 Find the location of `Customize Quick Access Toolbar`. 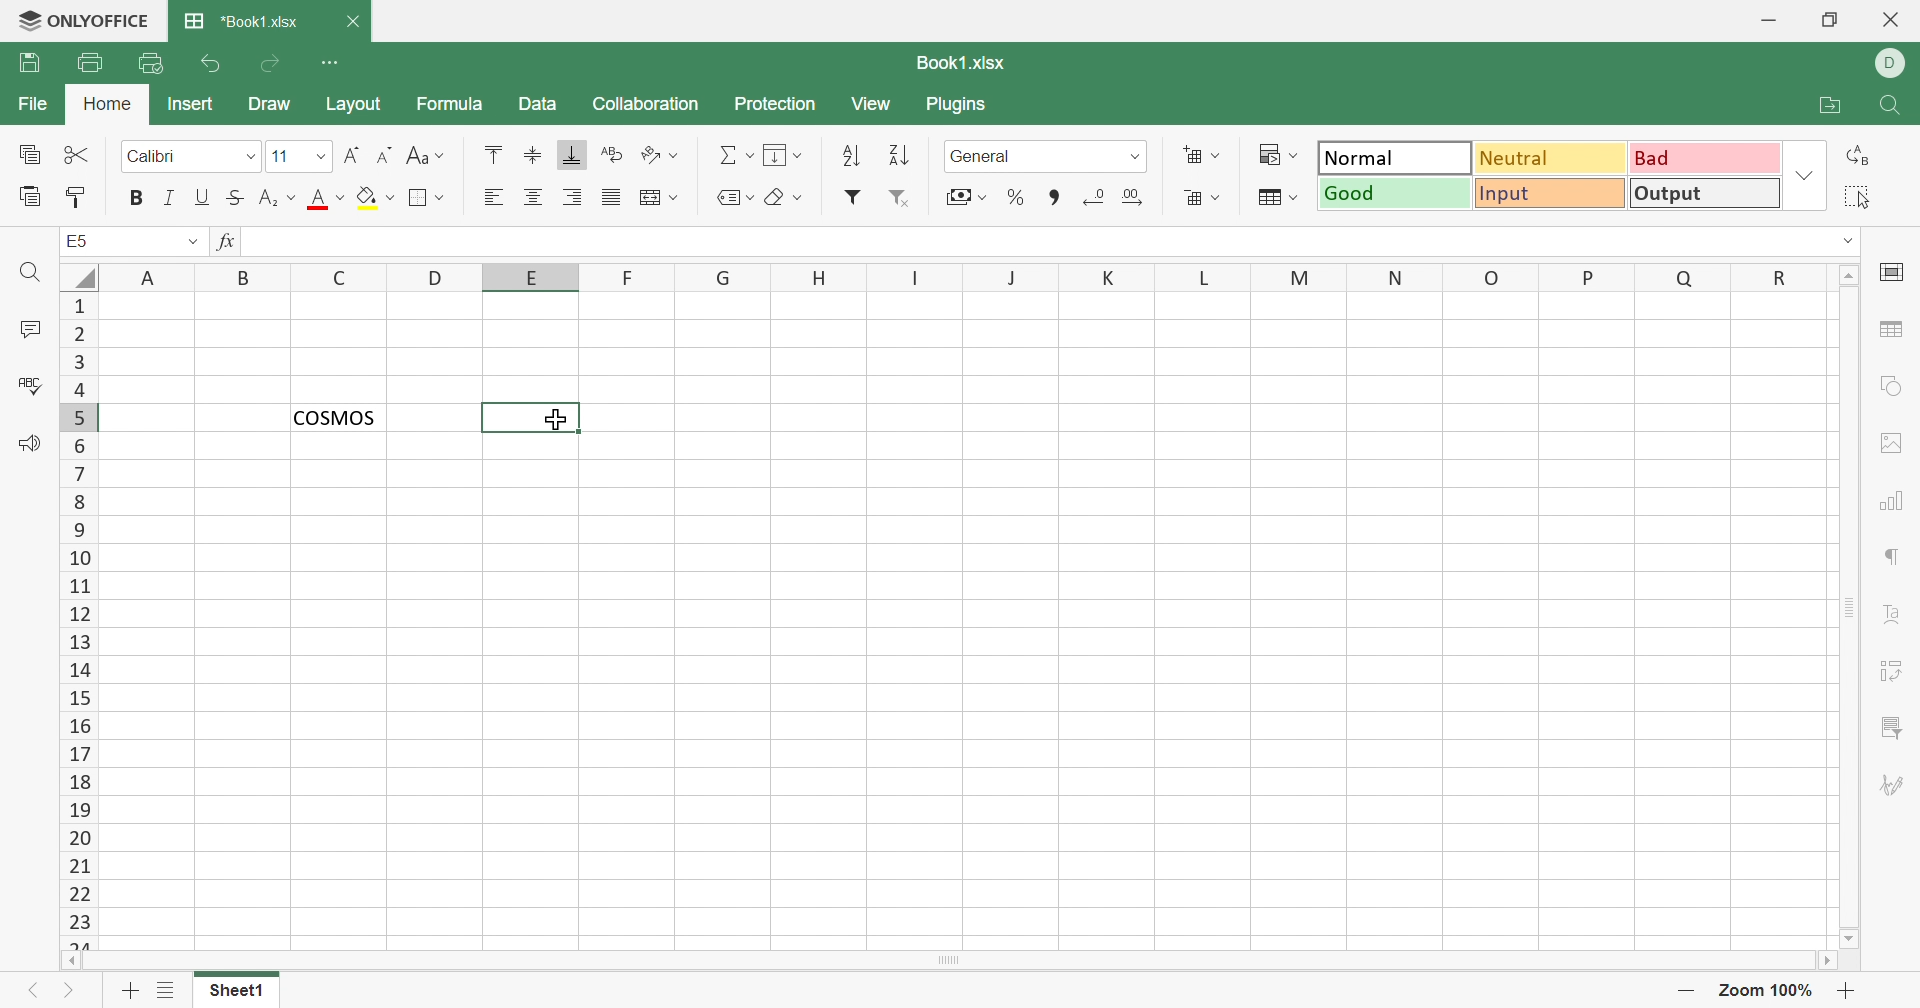

Customize Quick Access Toolbar is located at coordinates (330, 63).